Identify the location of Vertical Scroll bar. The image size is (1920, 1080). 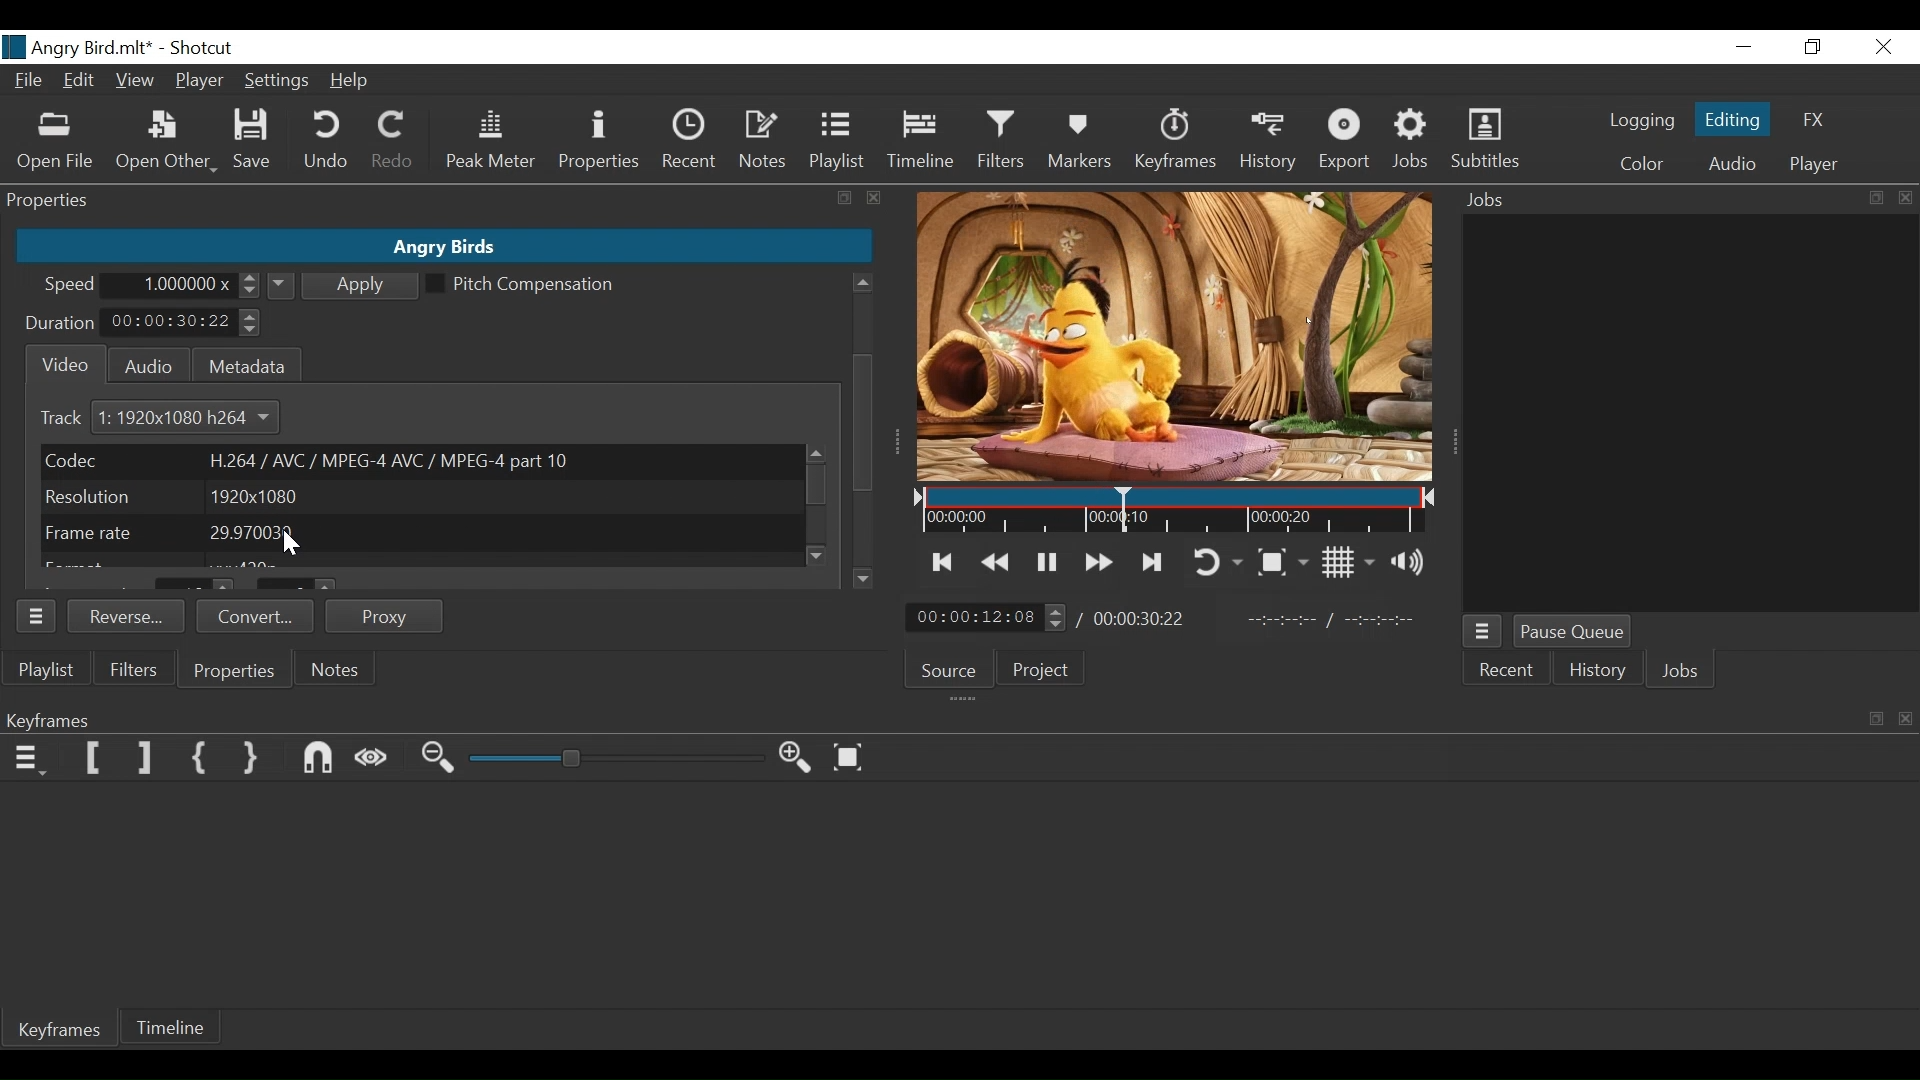
(818, 487).